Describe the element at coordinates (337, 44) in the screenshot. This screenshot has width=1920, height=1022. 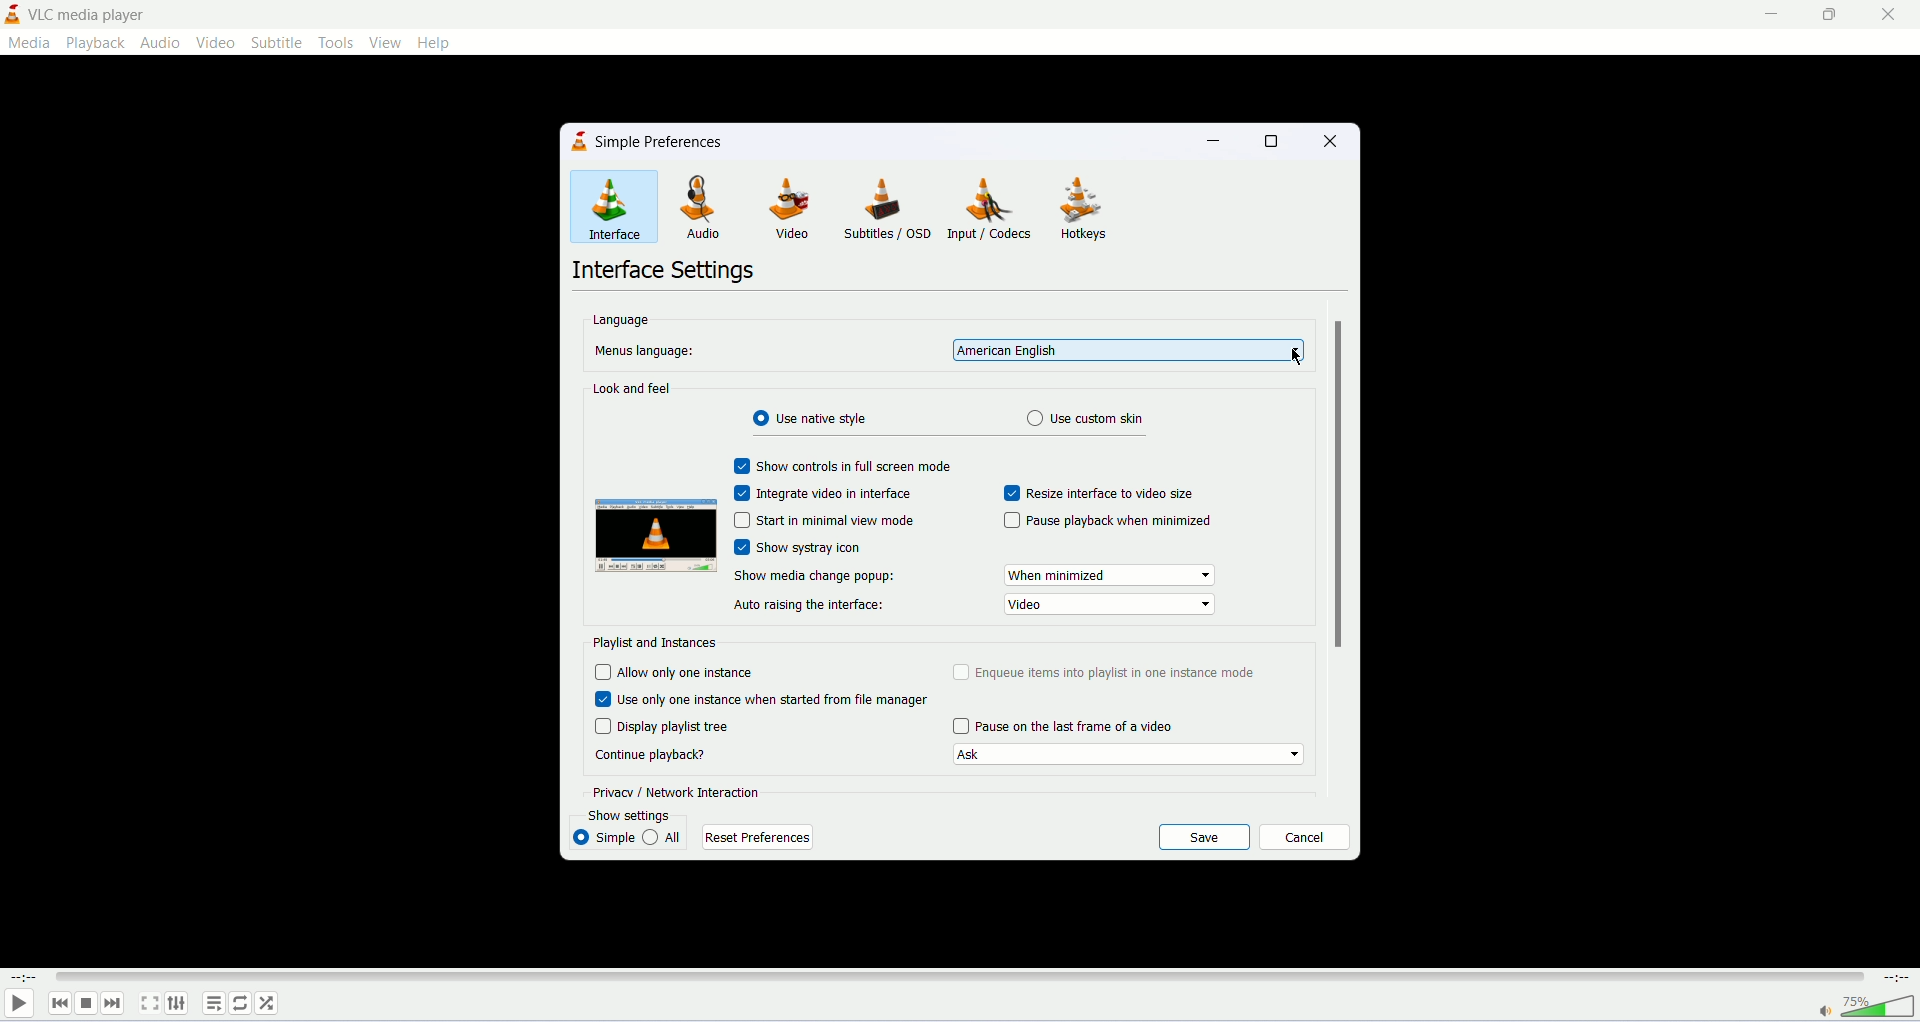
I see `tools` at that location.